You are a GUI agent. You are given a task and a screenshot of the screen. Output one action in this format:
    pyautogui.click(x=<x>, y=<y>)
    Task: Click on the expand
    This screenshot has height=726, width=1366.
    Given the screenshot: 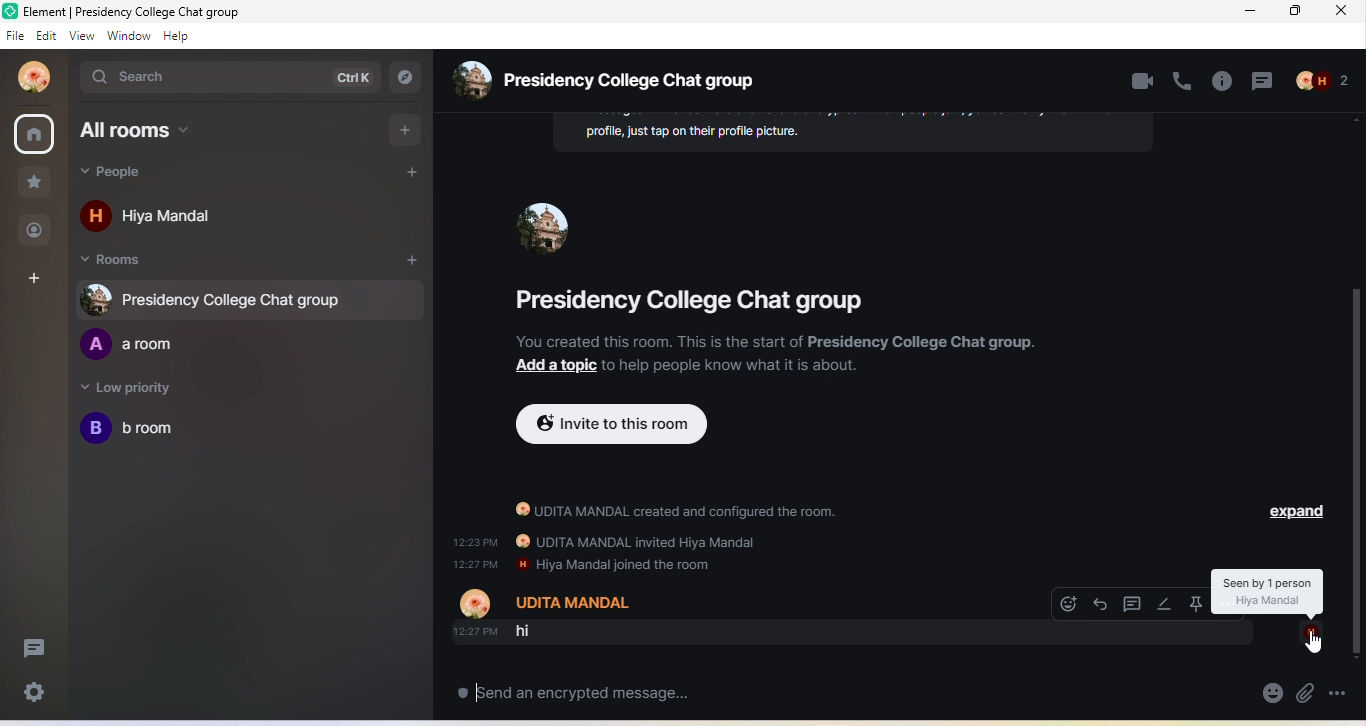 What is the action you would take?
    pyautogui.click(x=1300, y=514)
    